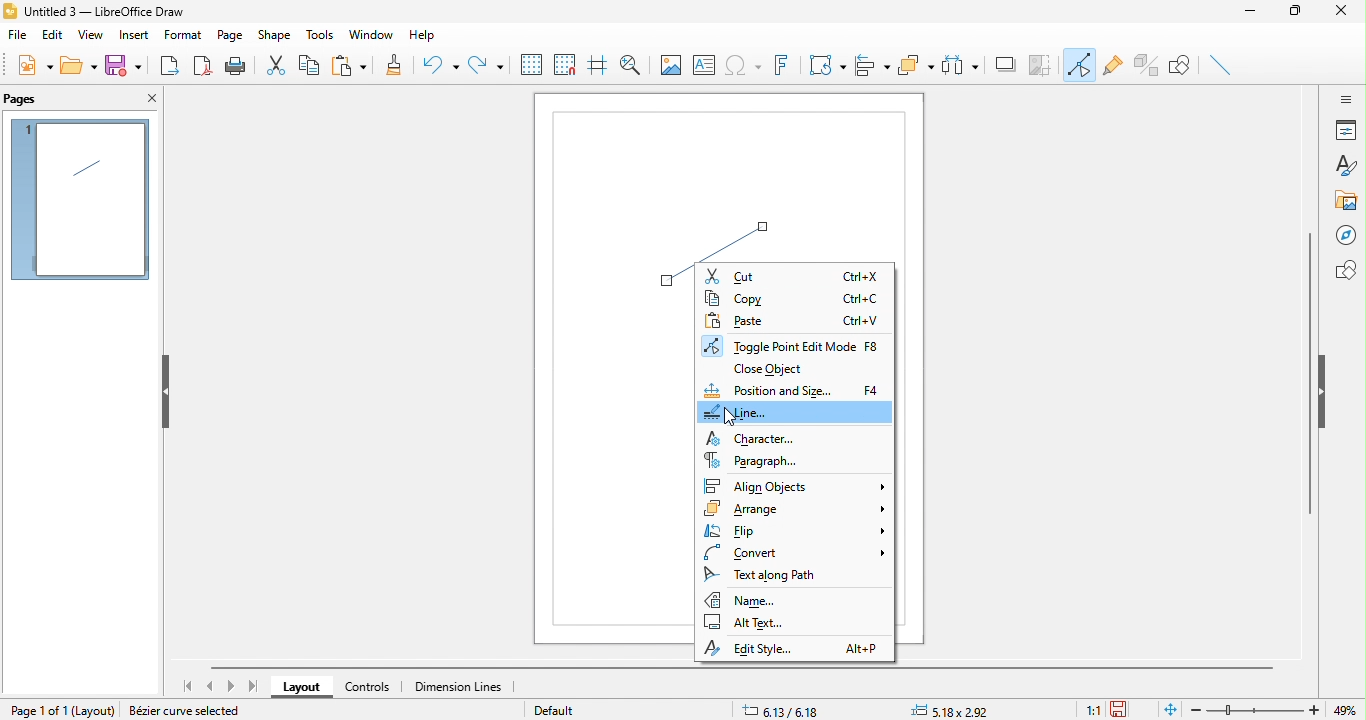 Image resolution: width=1366 pixels, height=720 pixels. Describe the element at coordinates (486, 61) in the screenshot. I see `redo` at that location.